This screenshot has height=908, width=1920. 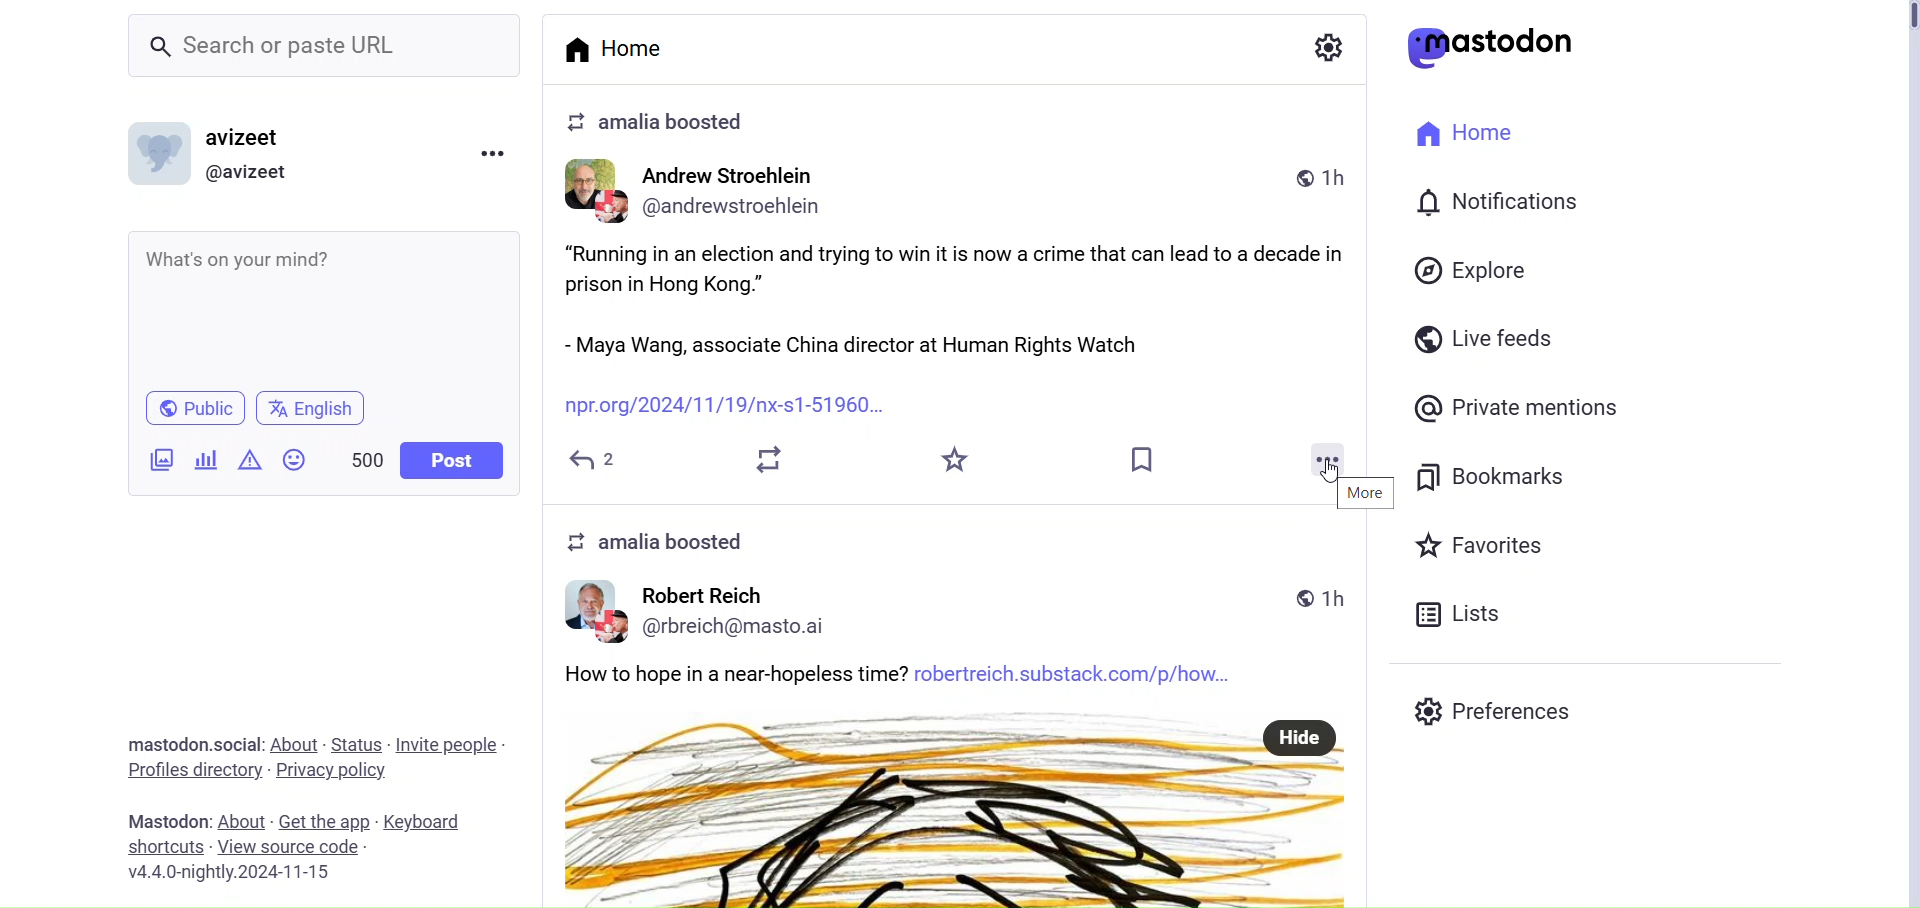 What do you see at coordinates (1487, 337) in the screenshot?
I see `Live Feeds` at bounding box center [1487, 337].